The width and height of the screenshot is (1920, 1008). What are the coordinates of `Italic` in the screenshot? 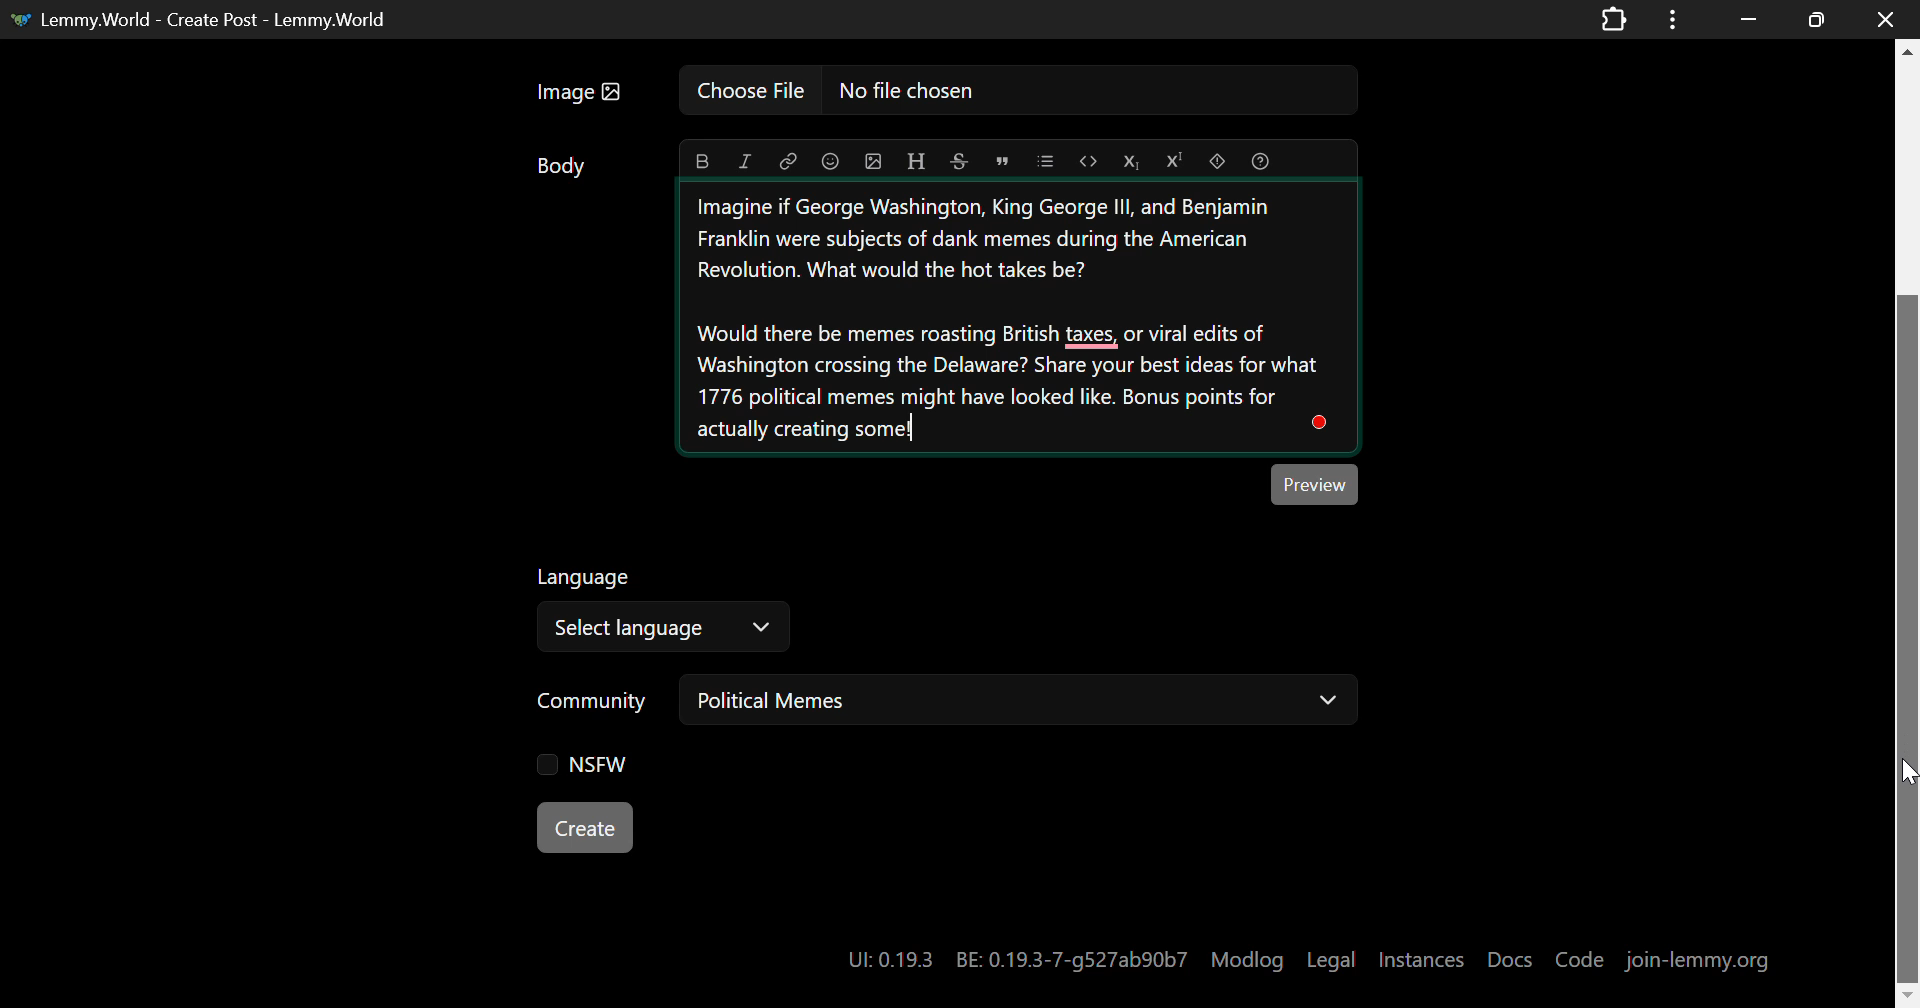 It's located at (744, 161).